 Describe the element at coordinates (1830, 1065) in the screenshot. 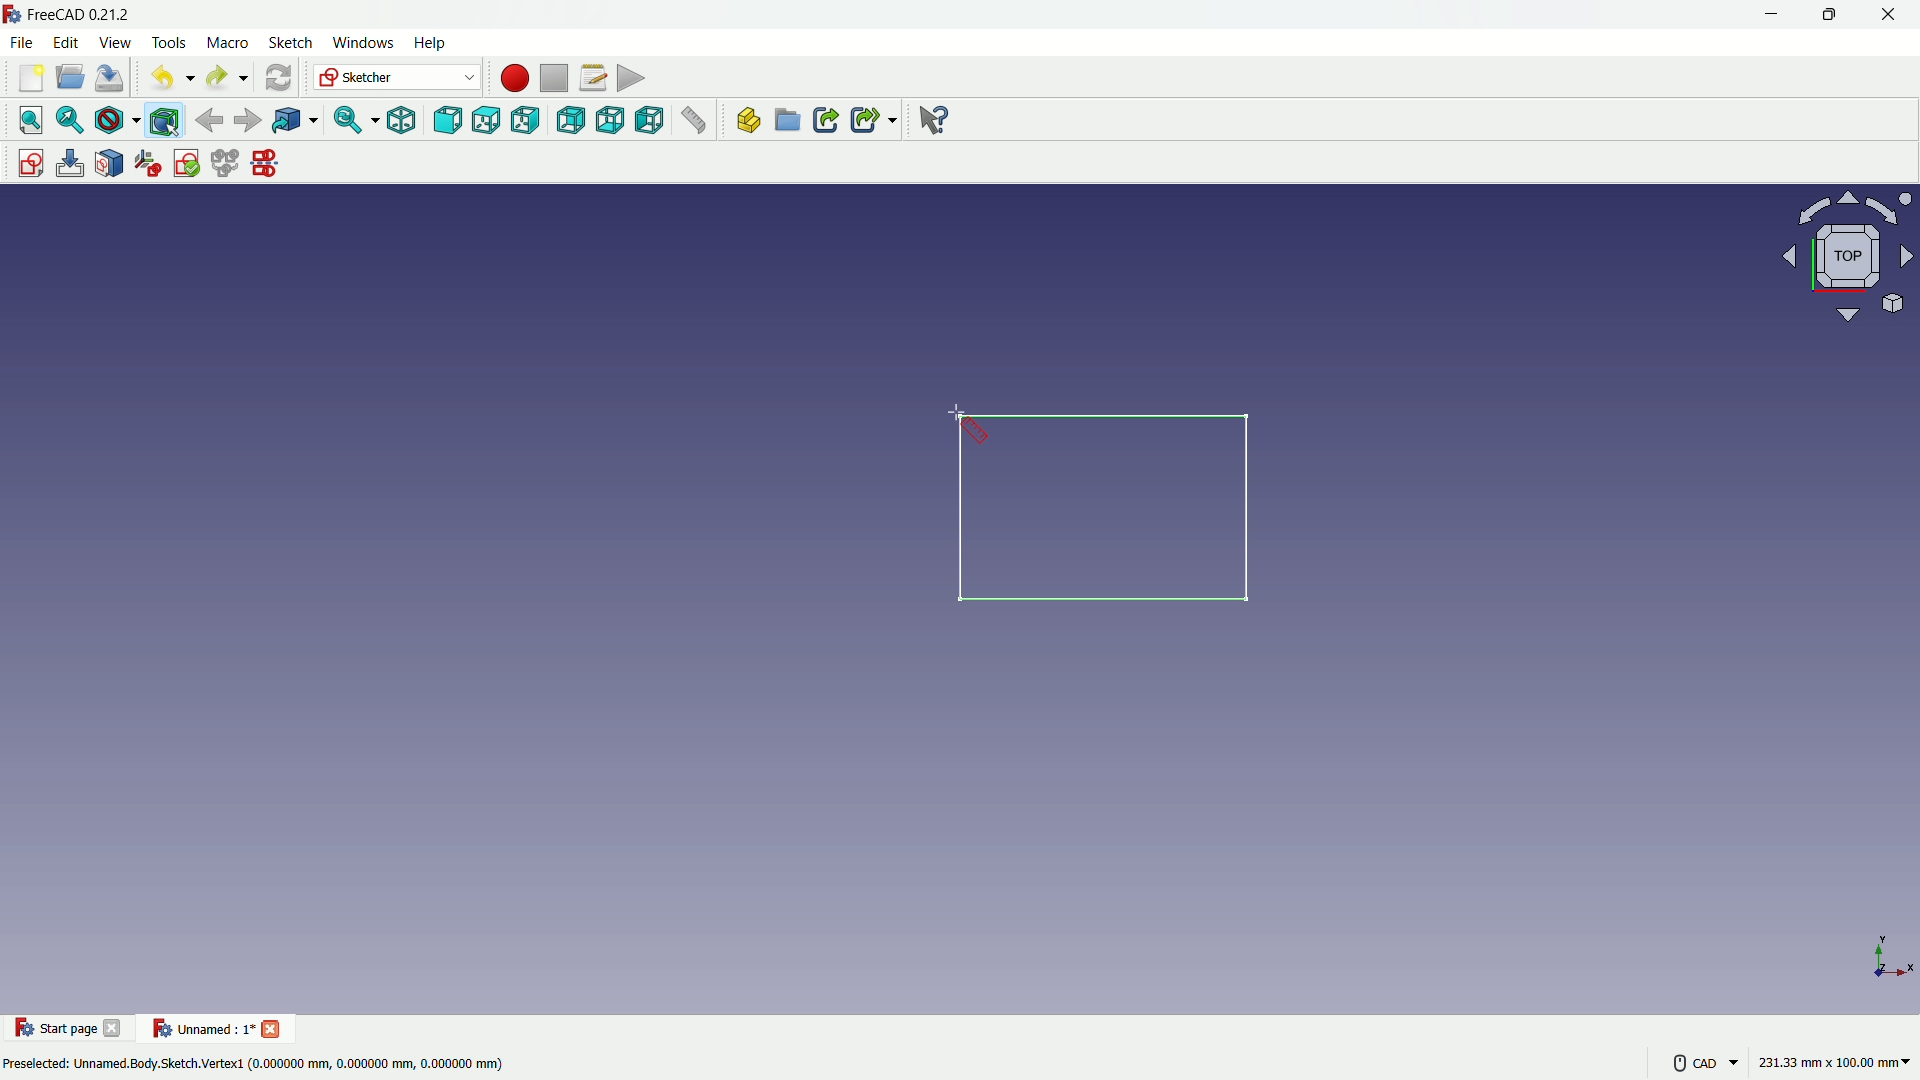

I see `measuring unit` at that location.